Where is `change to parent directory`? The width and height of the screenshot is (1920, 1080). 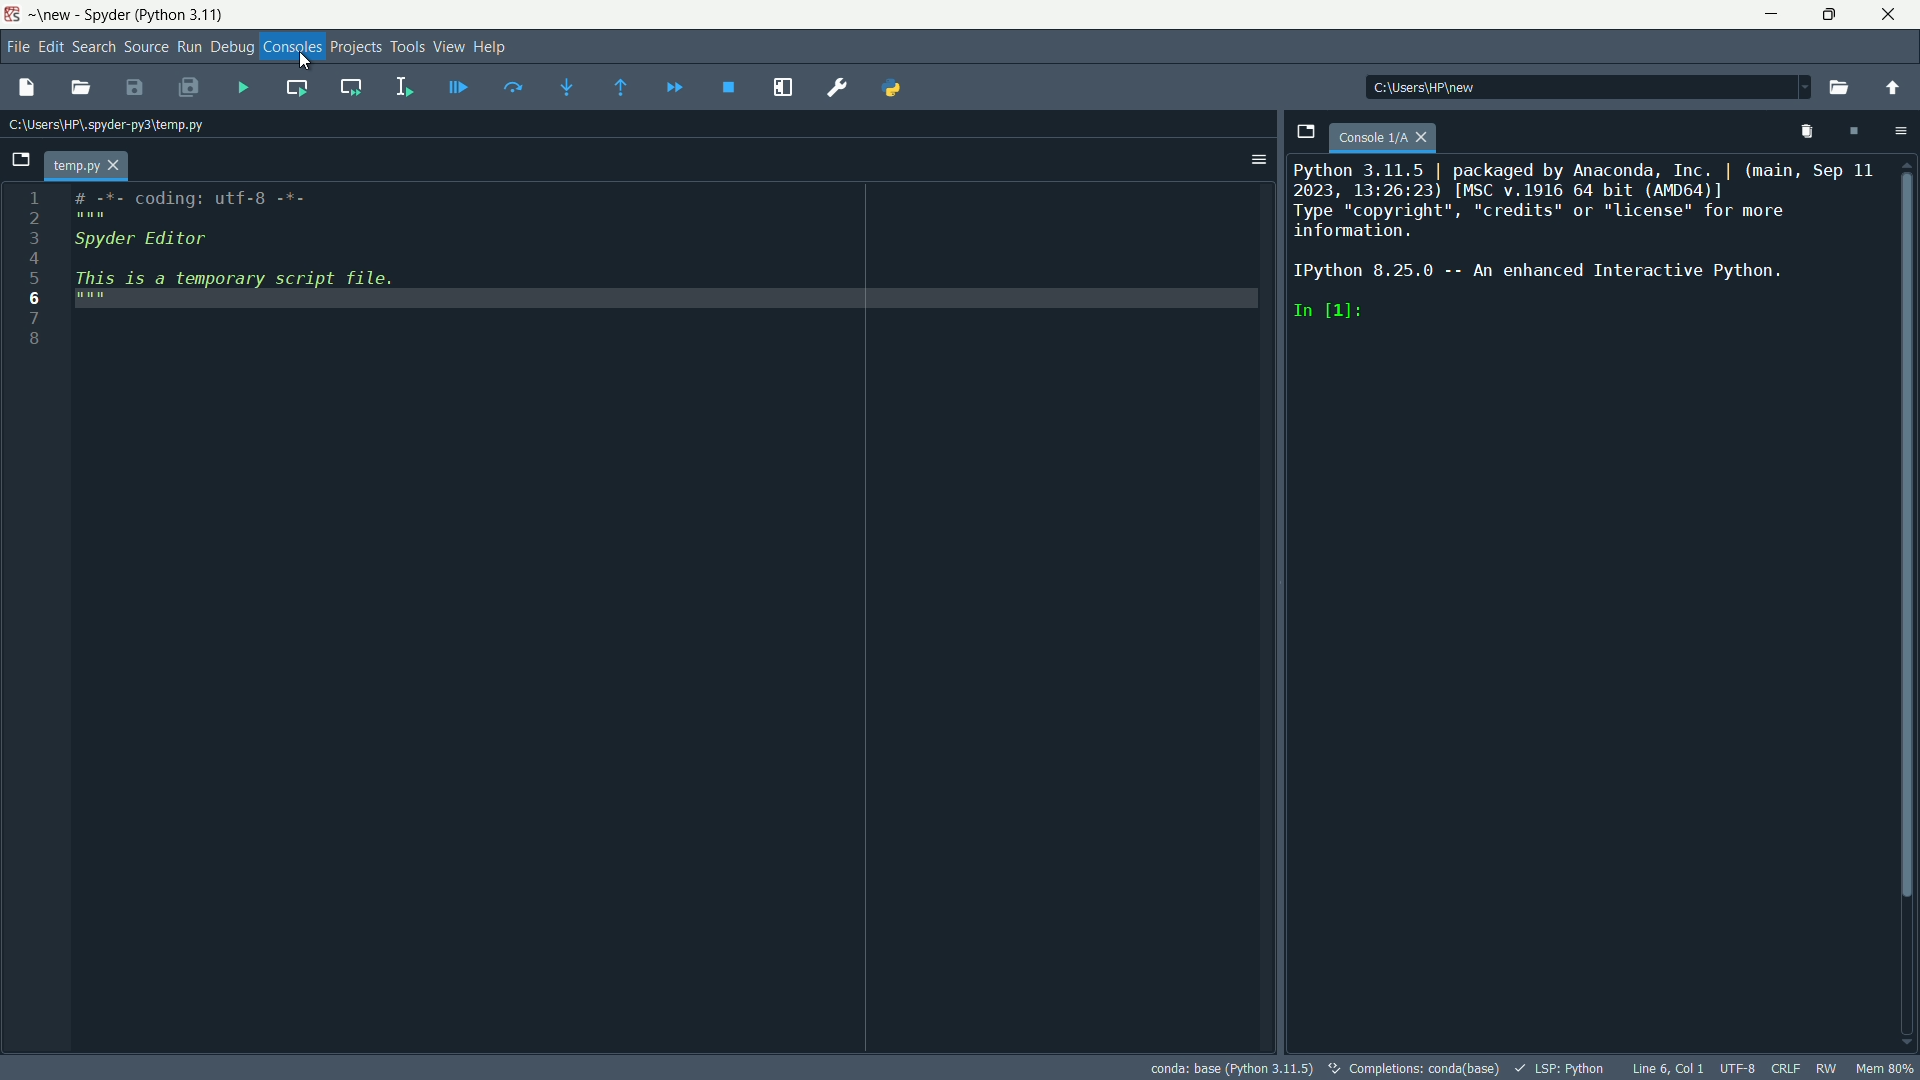 change to parent directory is located at coordinates (1895, 91).